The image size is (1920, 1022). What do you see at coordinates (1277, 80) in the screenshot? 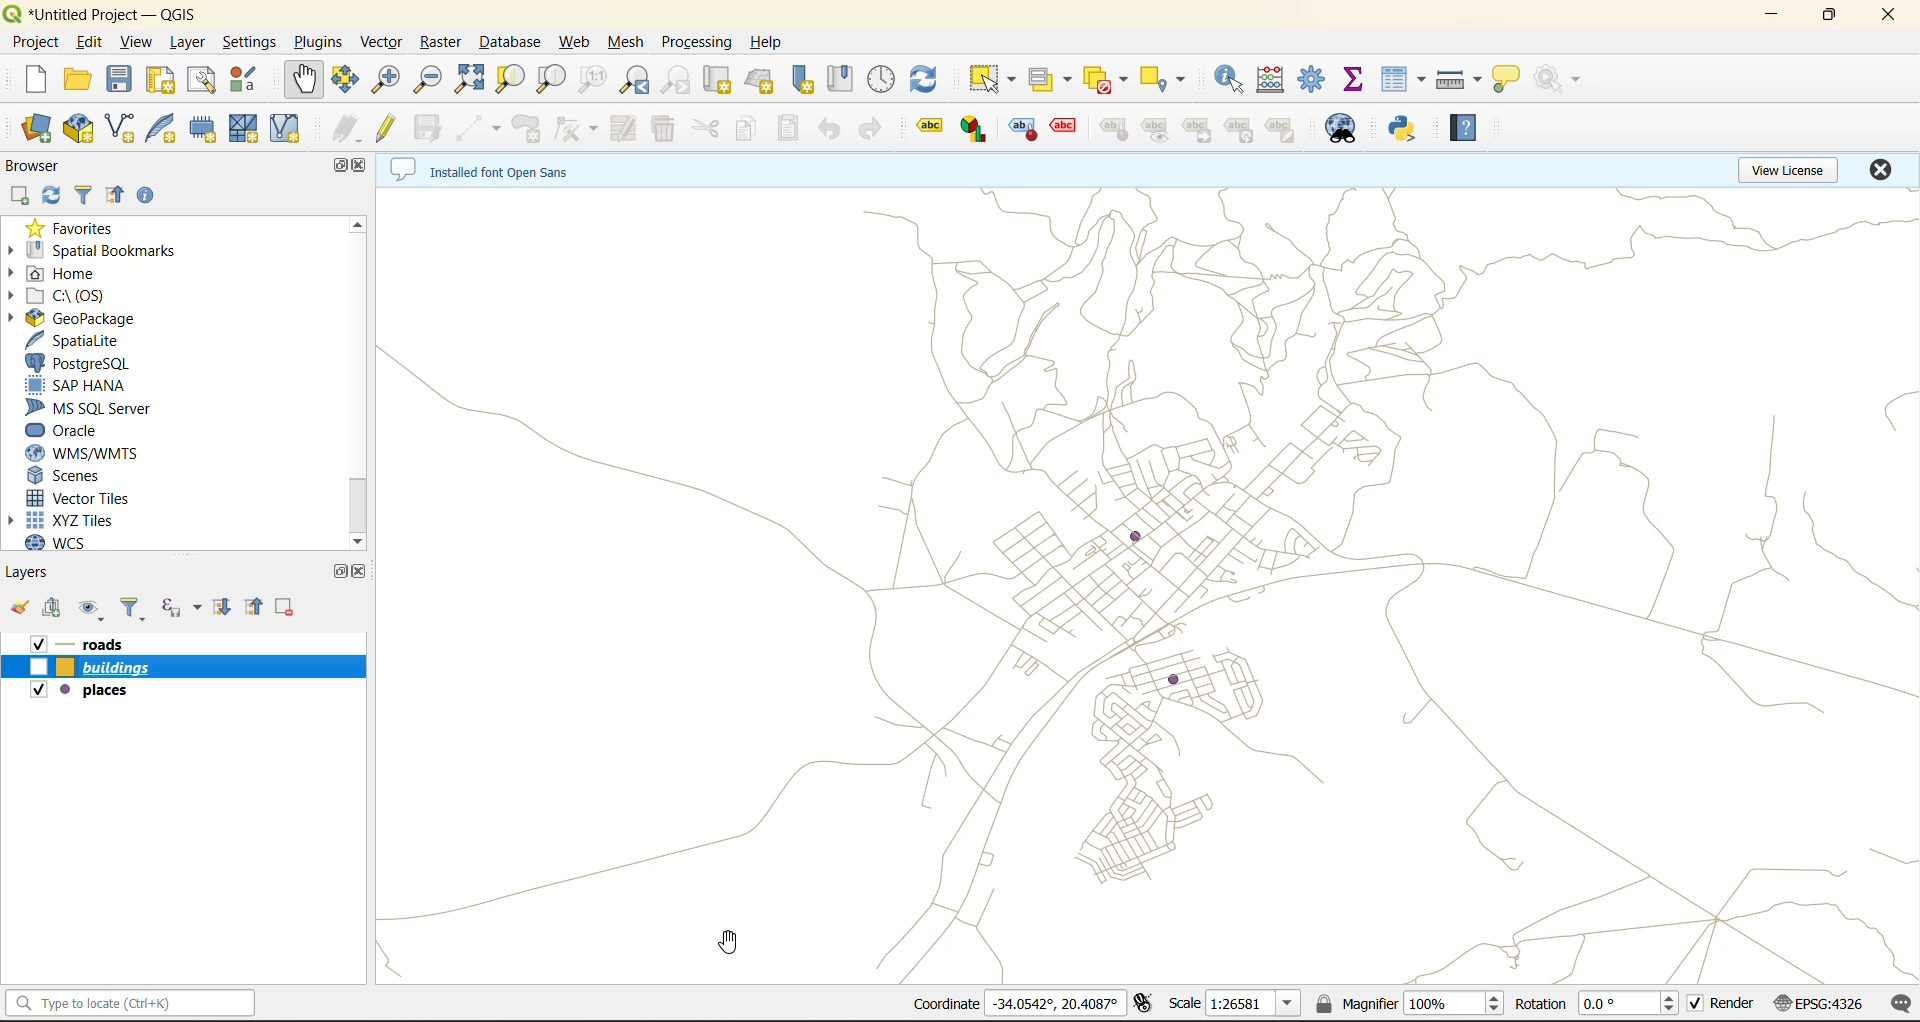
I see `calculator` at bounding box center [1277, 80].